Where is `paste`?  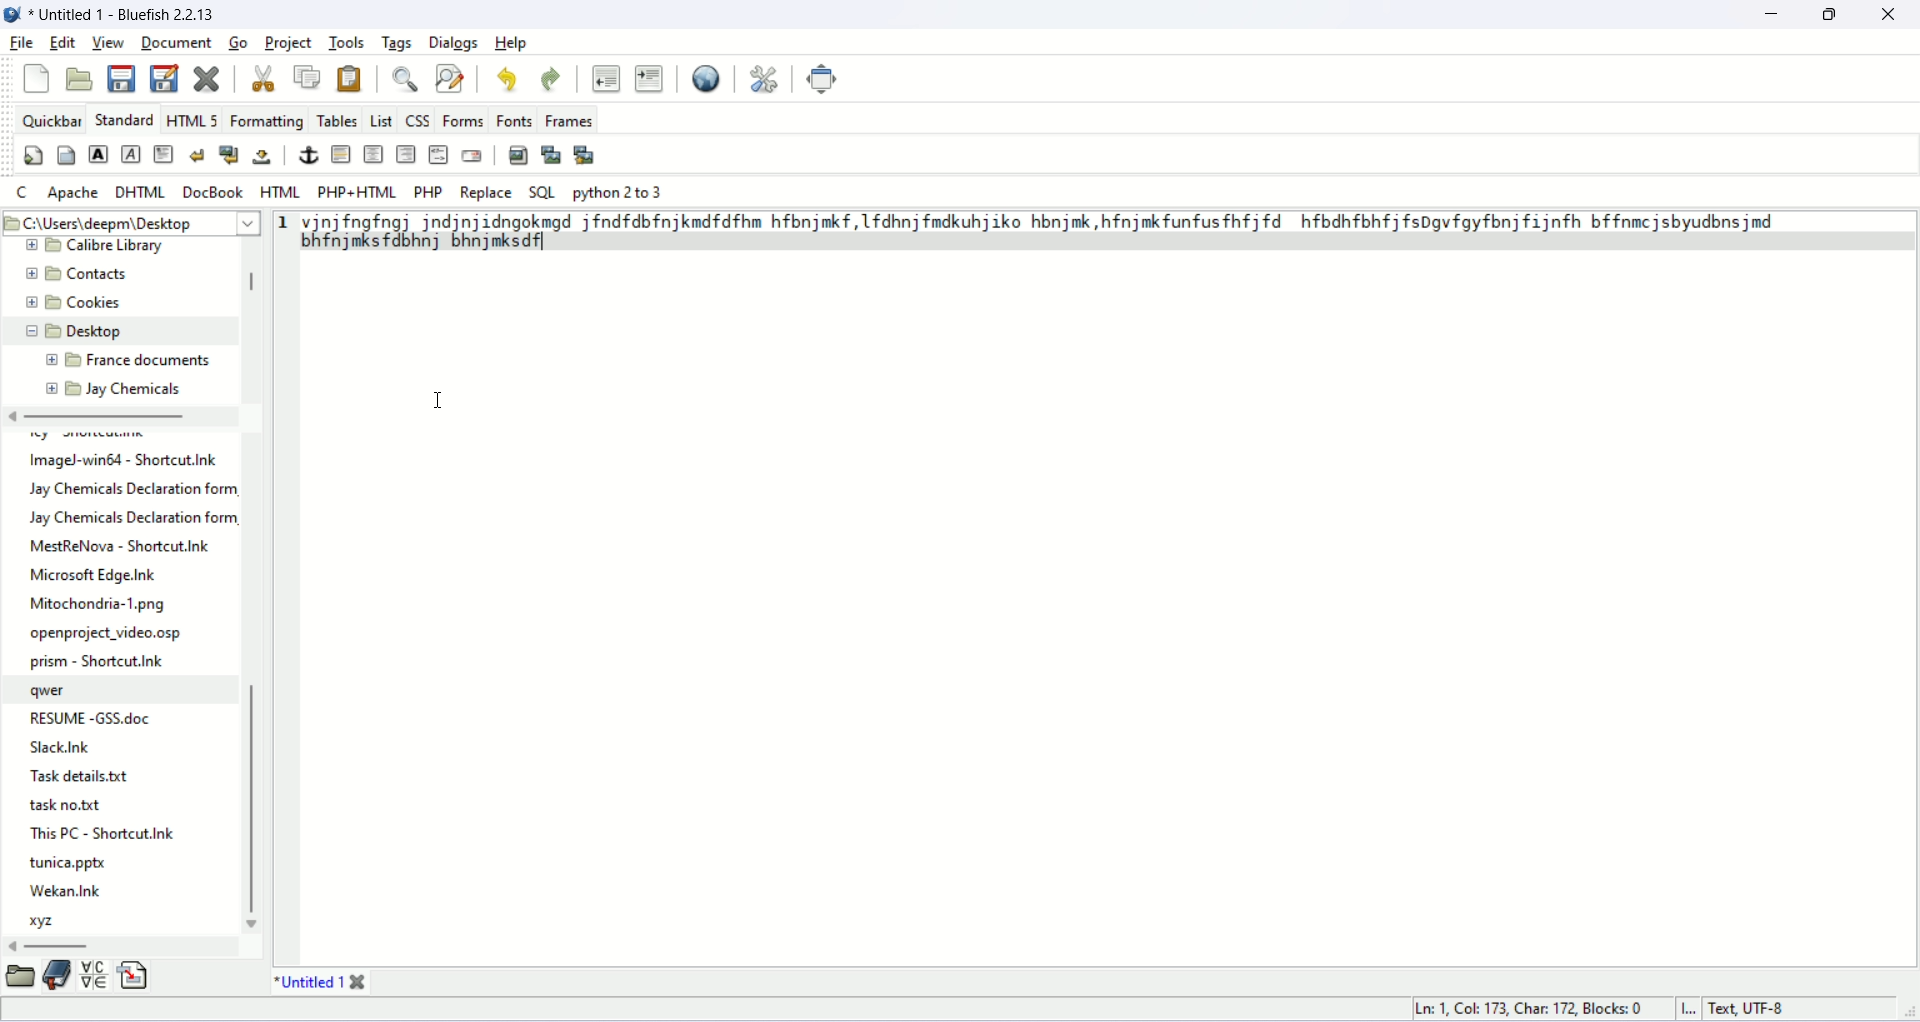
paste is located at coordinates (351, 76).